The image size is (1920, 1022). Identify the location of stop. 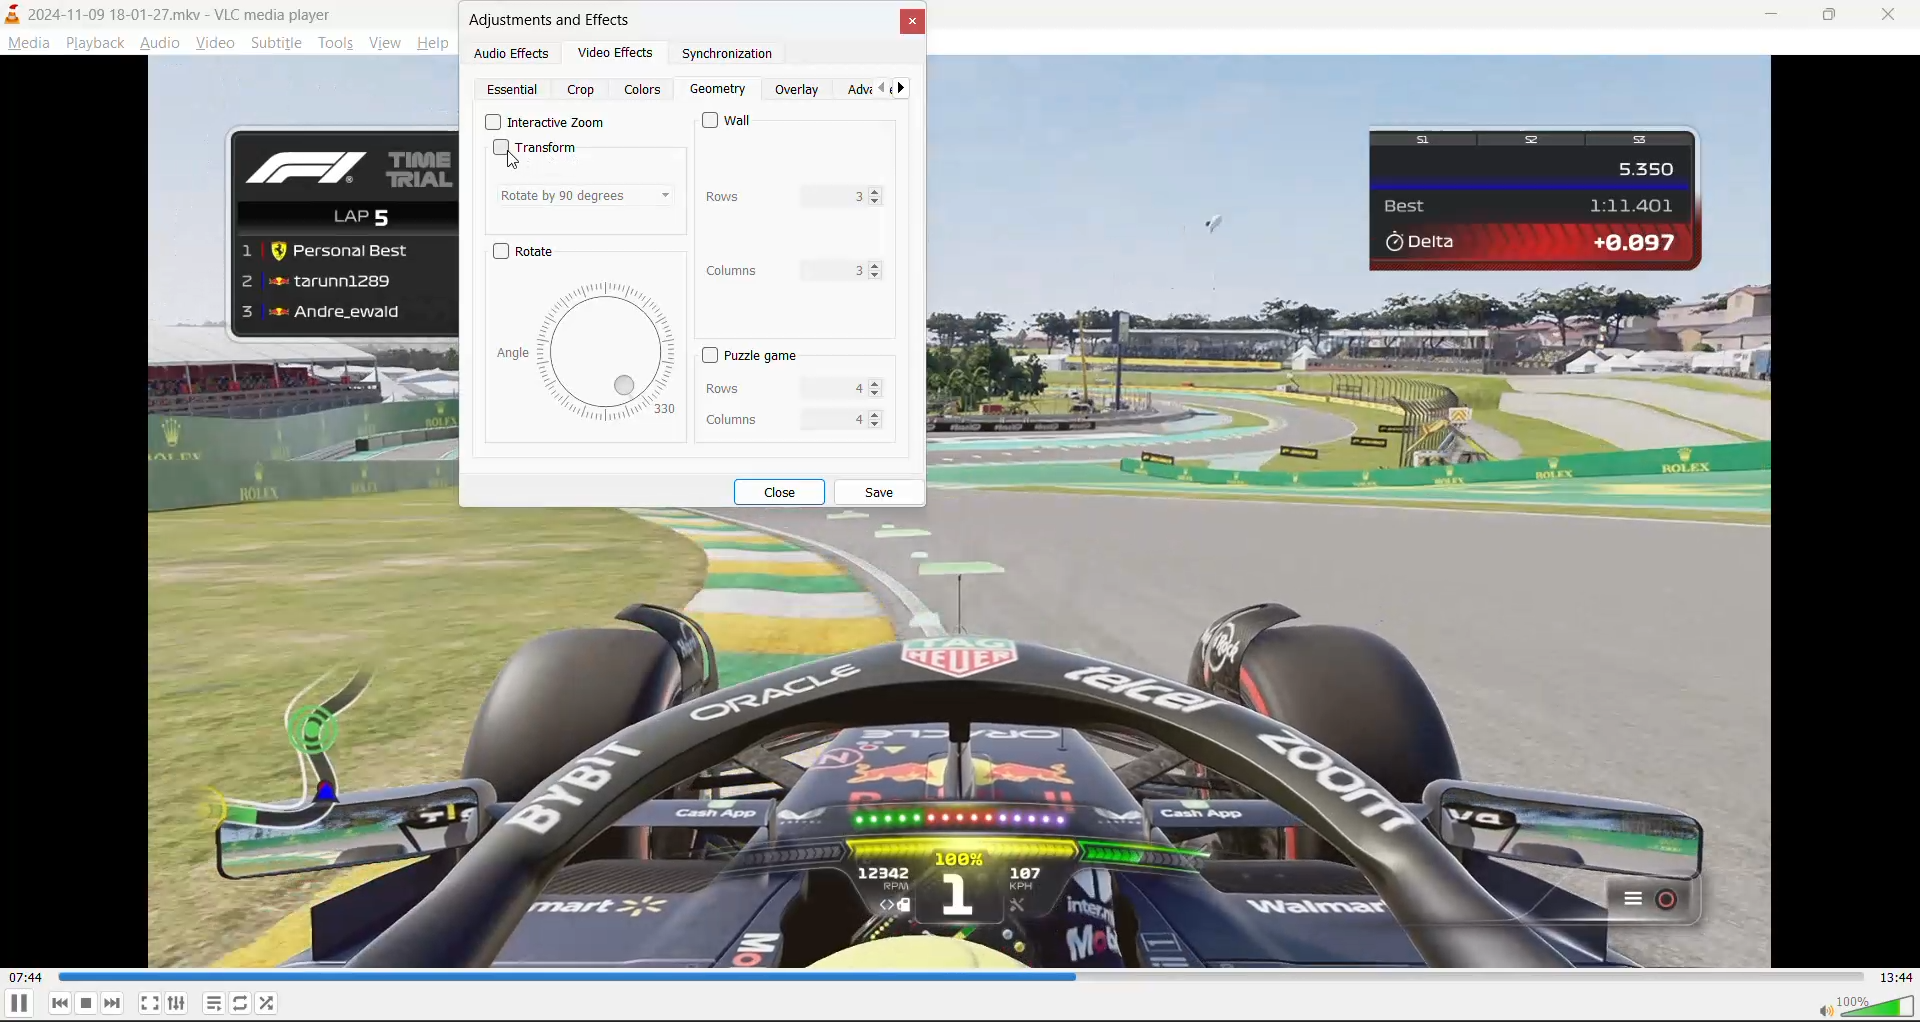
(87, 1003).